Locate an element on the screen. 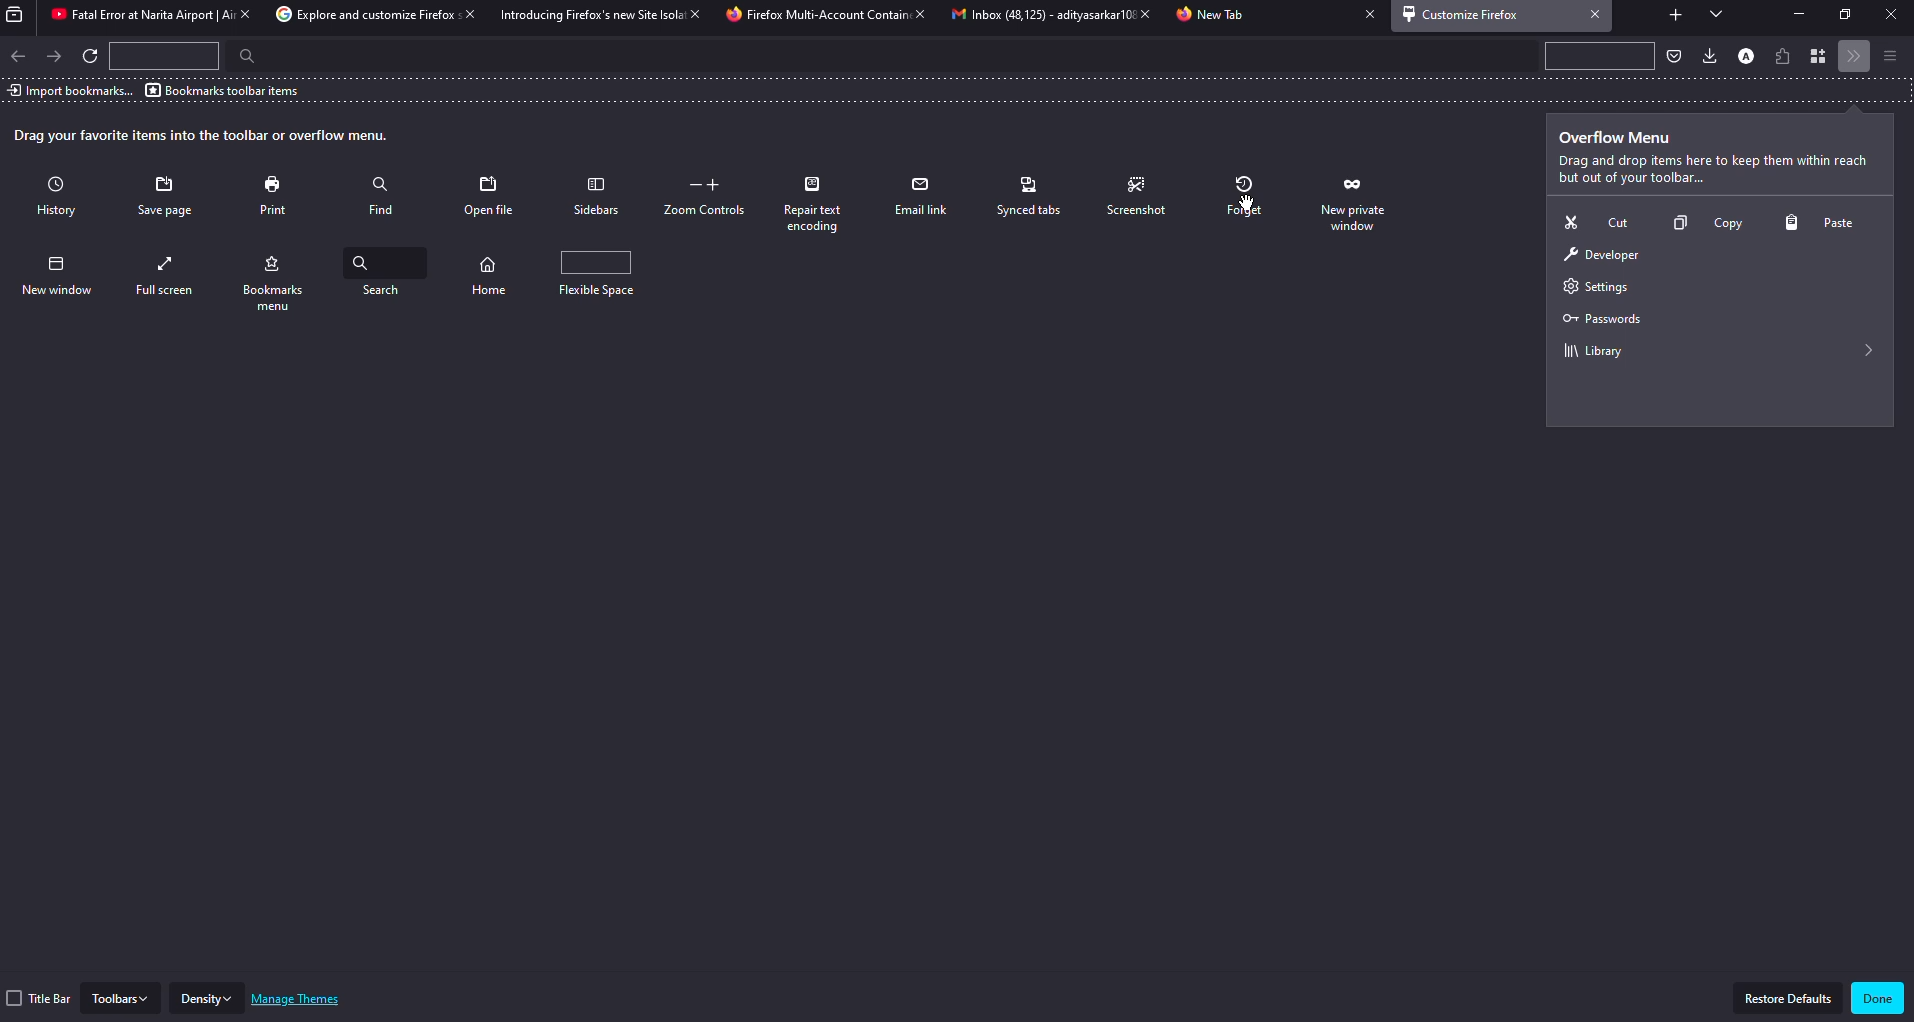  bookmarks menu is located at coordinates (277, 278).